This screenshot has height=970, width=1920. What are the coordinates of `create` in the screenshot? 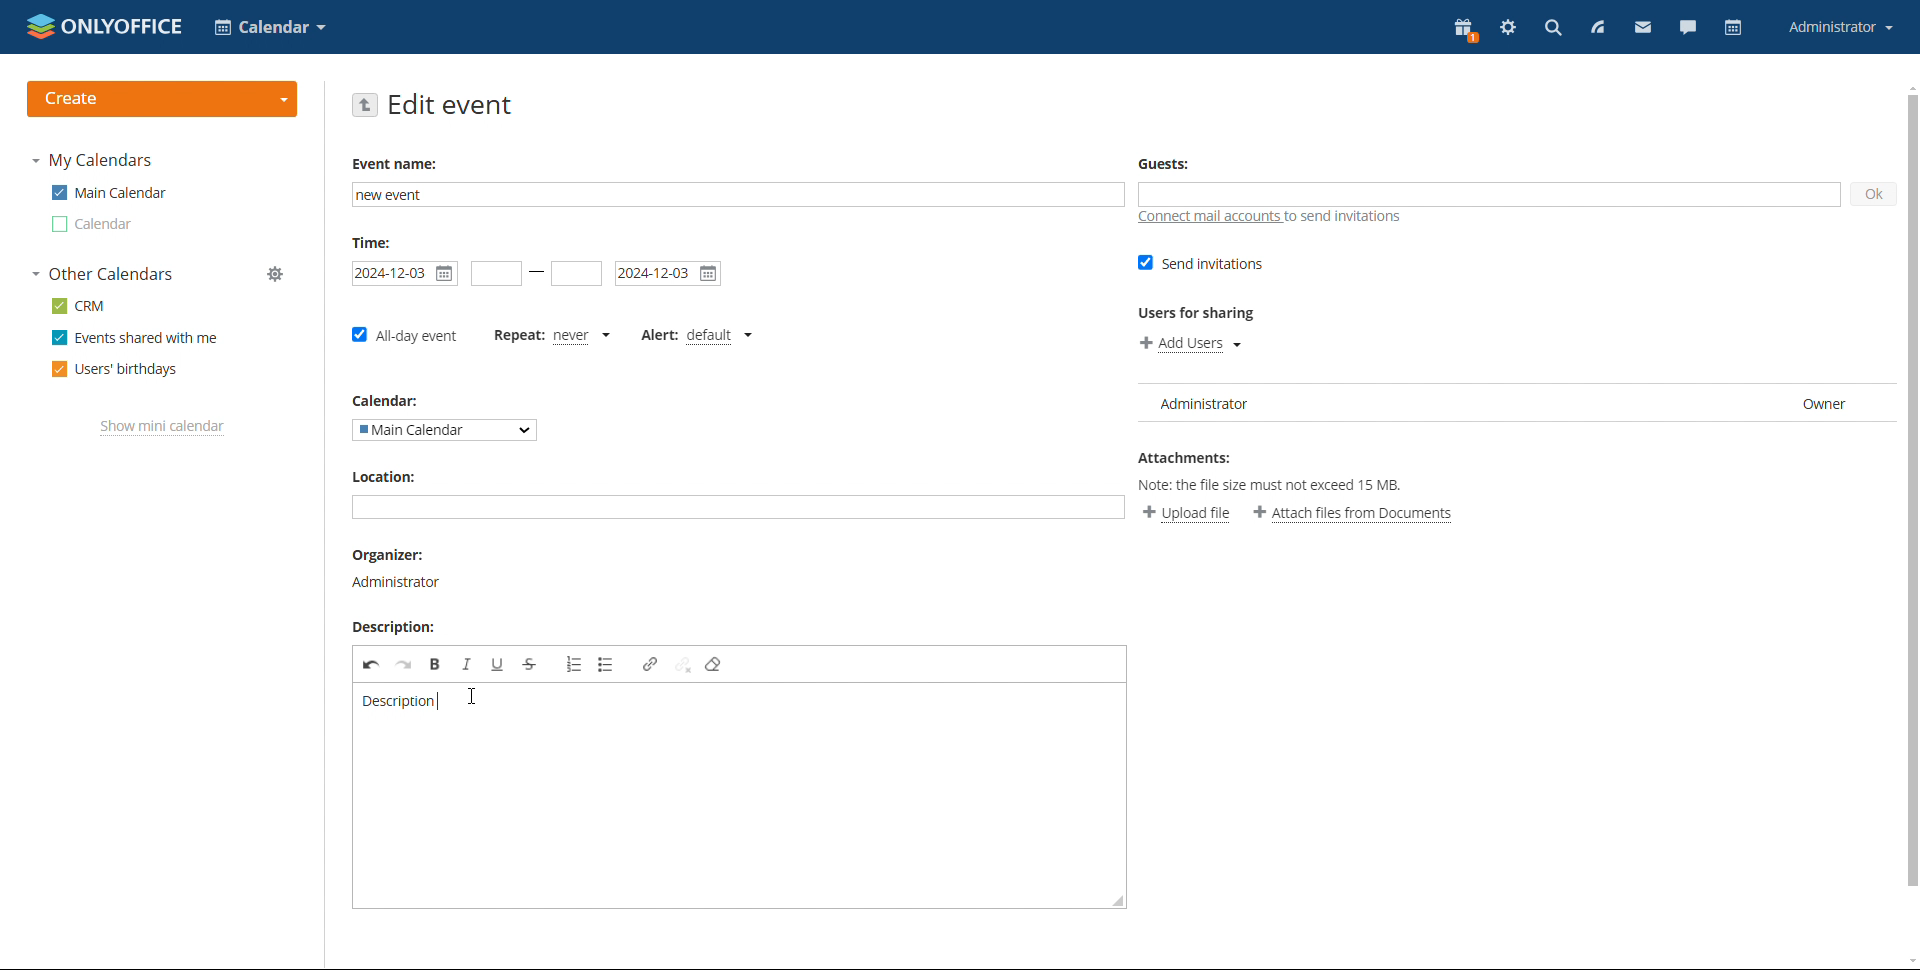 It's located at (163, 99).